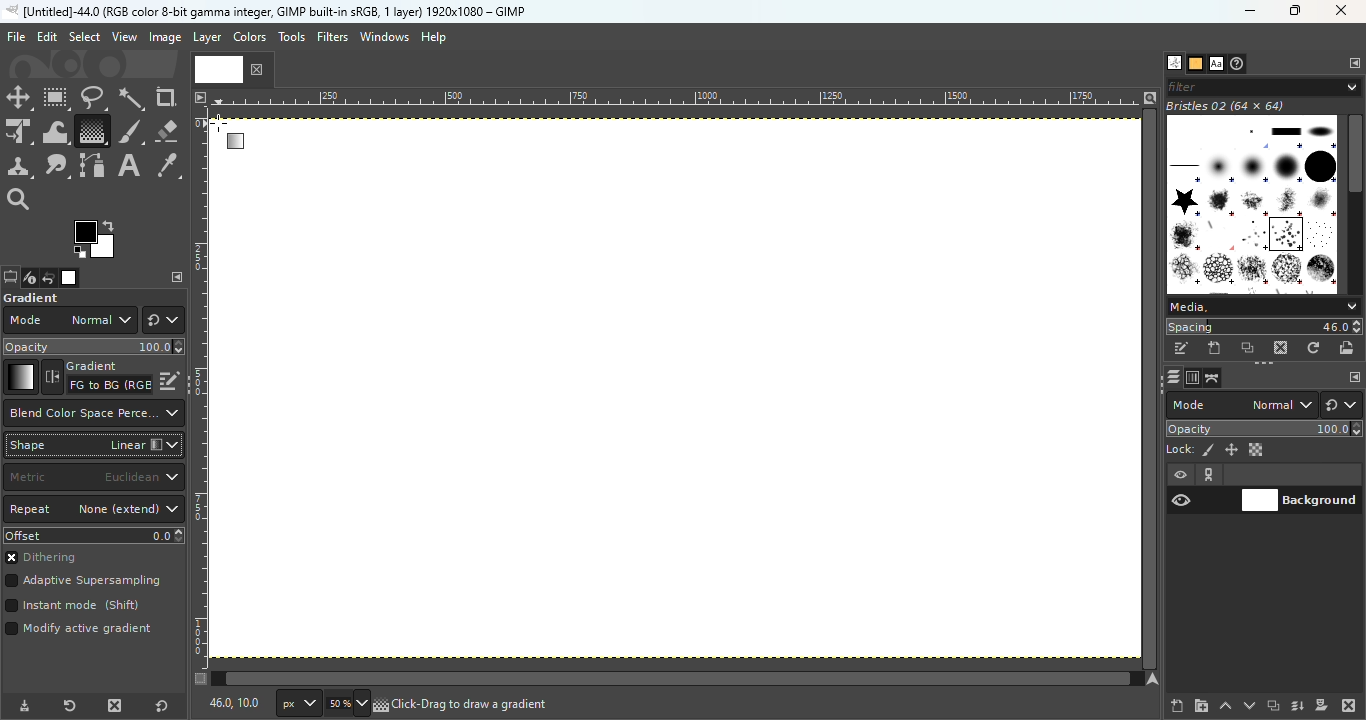 The height and width of the screenshot is (720, 1366). I want to click on Open the tools option dialog, so click(9, 279).